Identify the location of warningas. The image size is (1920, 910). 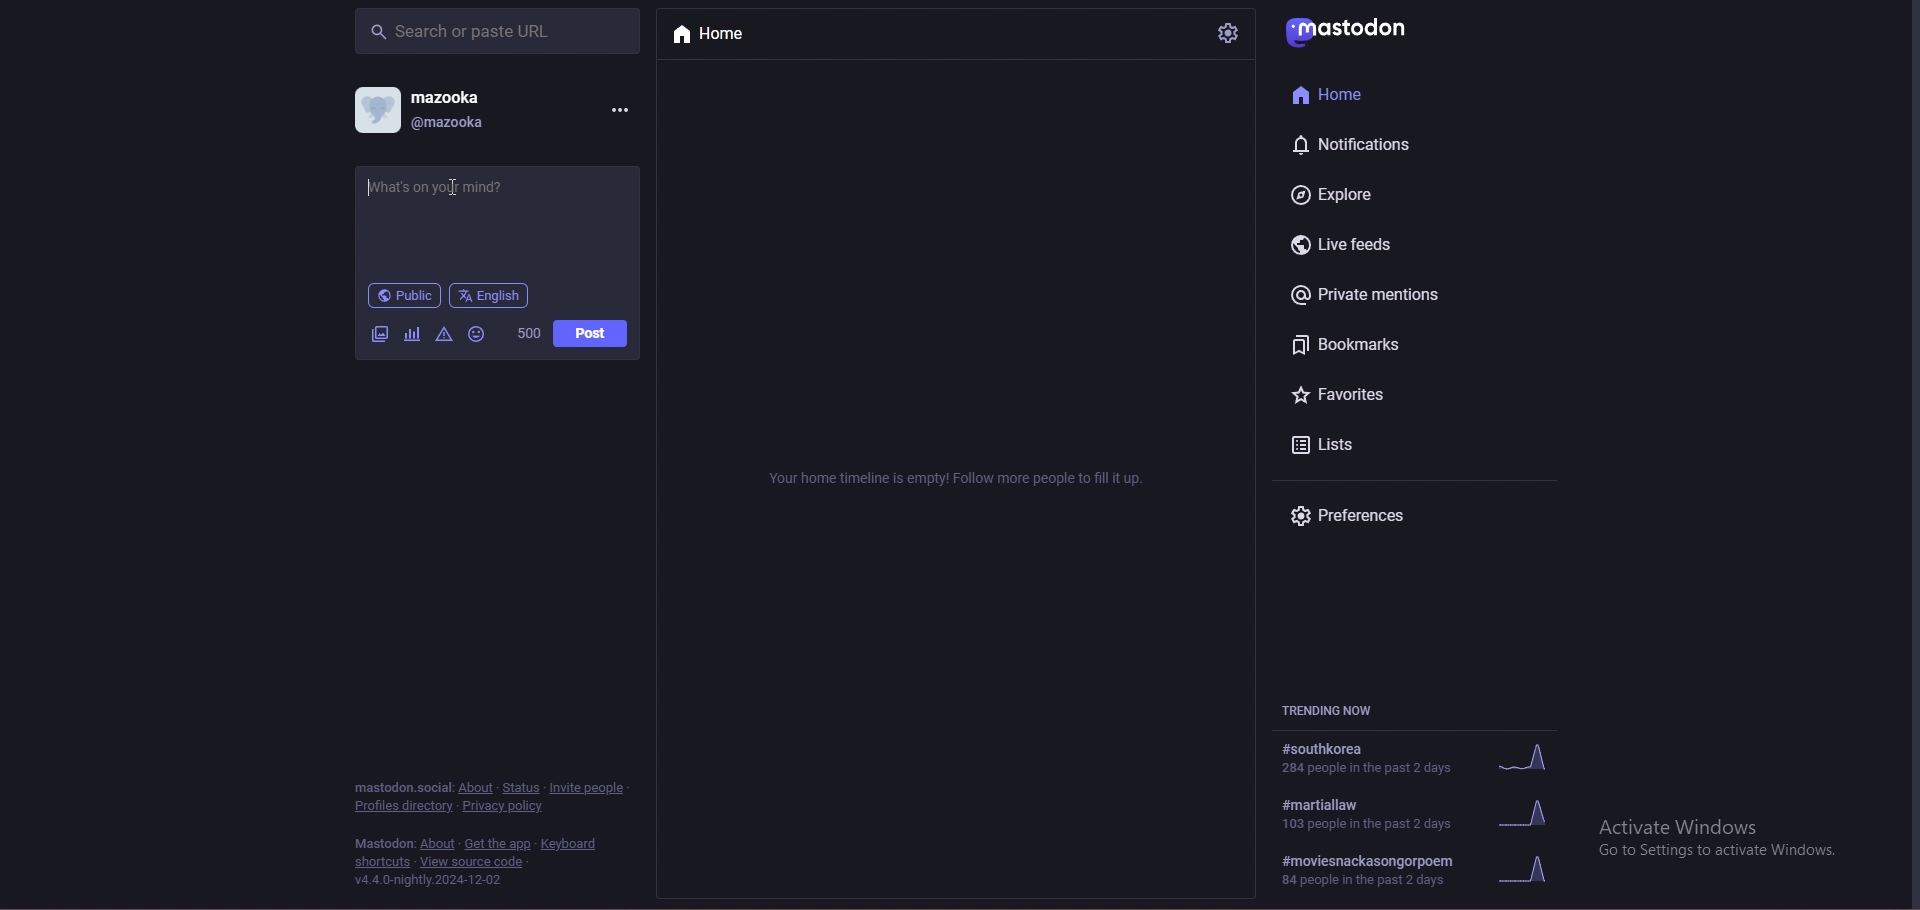
(444, 335).